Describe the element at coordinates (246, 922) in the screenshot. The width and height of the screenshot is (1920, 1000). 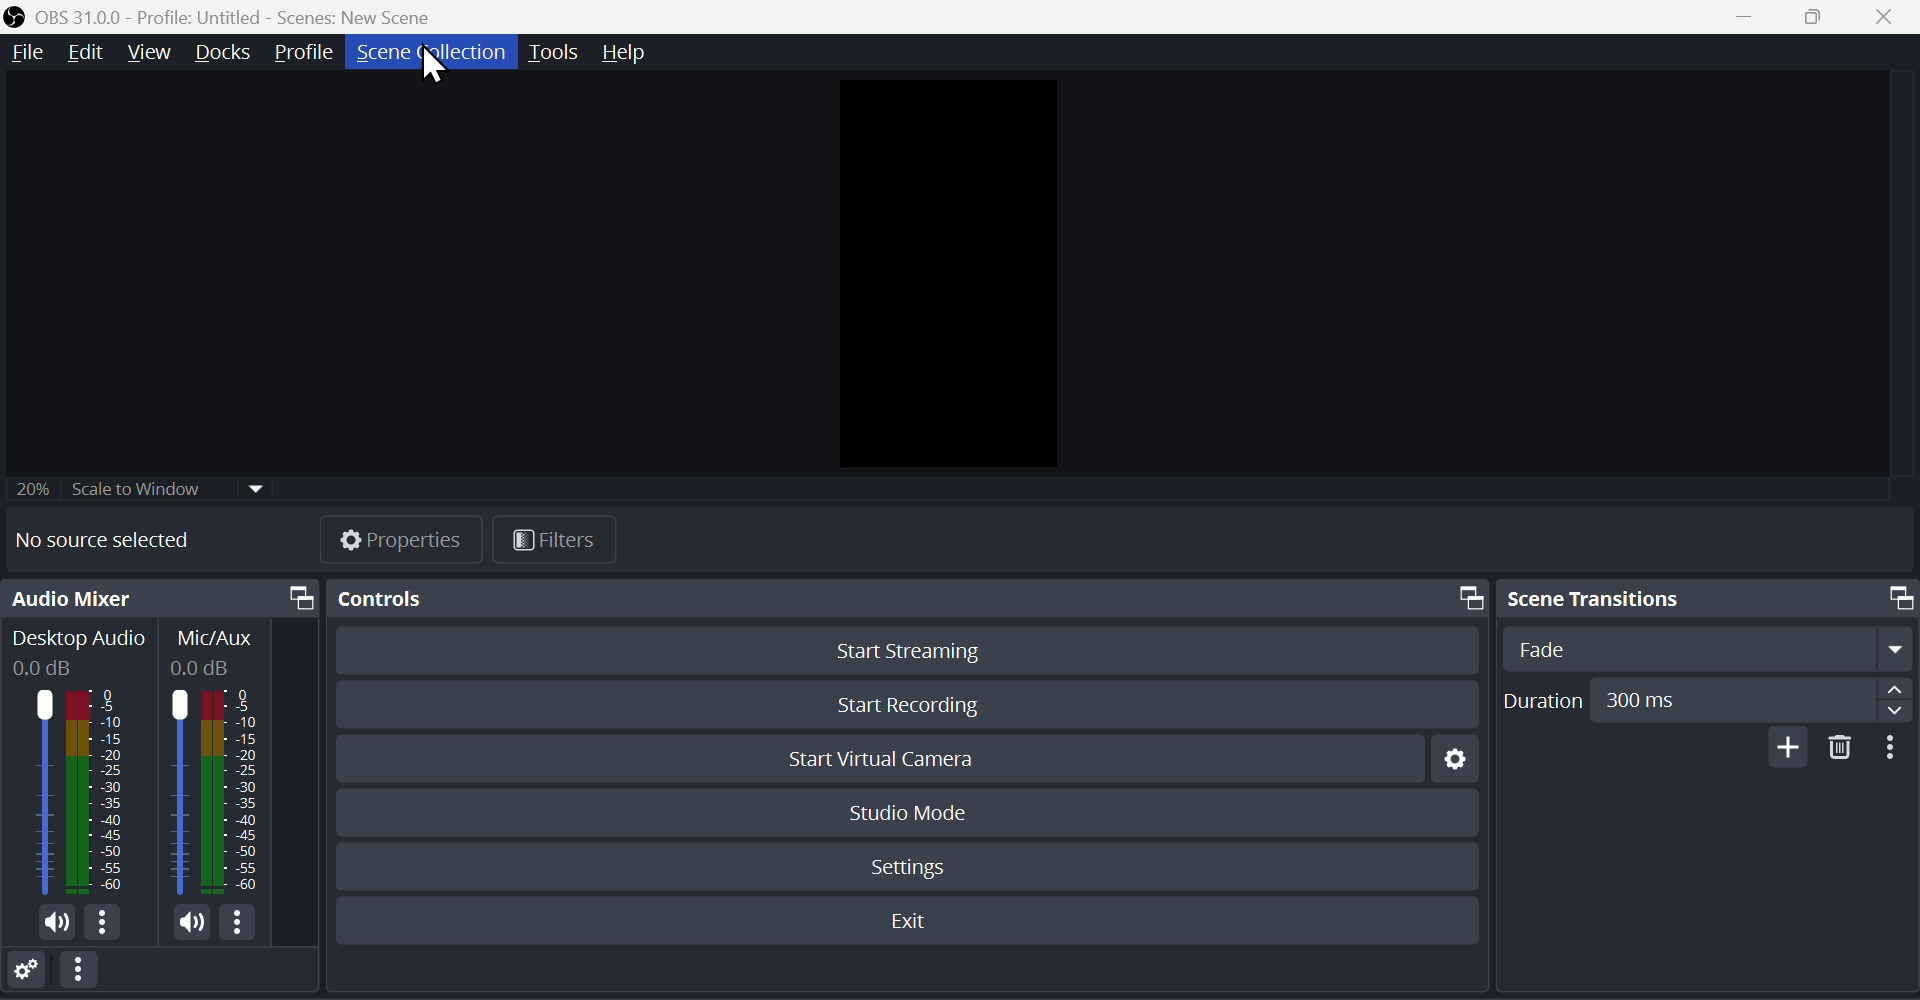
I see `more options` at that location.